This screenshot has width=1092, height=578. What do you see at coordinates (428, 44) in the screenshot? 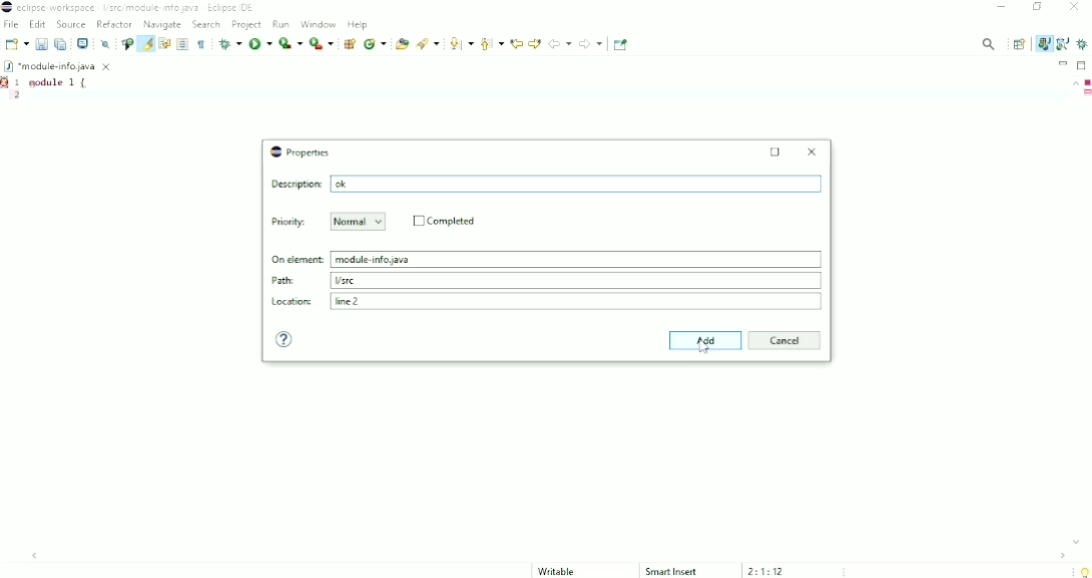
I see `Search` at bounding box center [428, 44].